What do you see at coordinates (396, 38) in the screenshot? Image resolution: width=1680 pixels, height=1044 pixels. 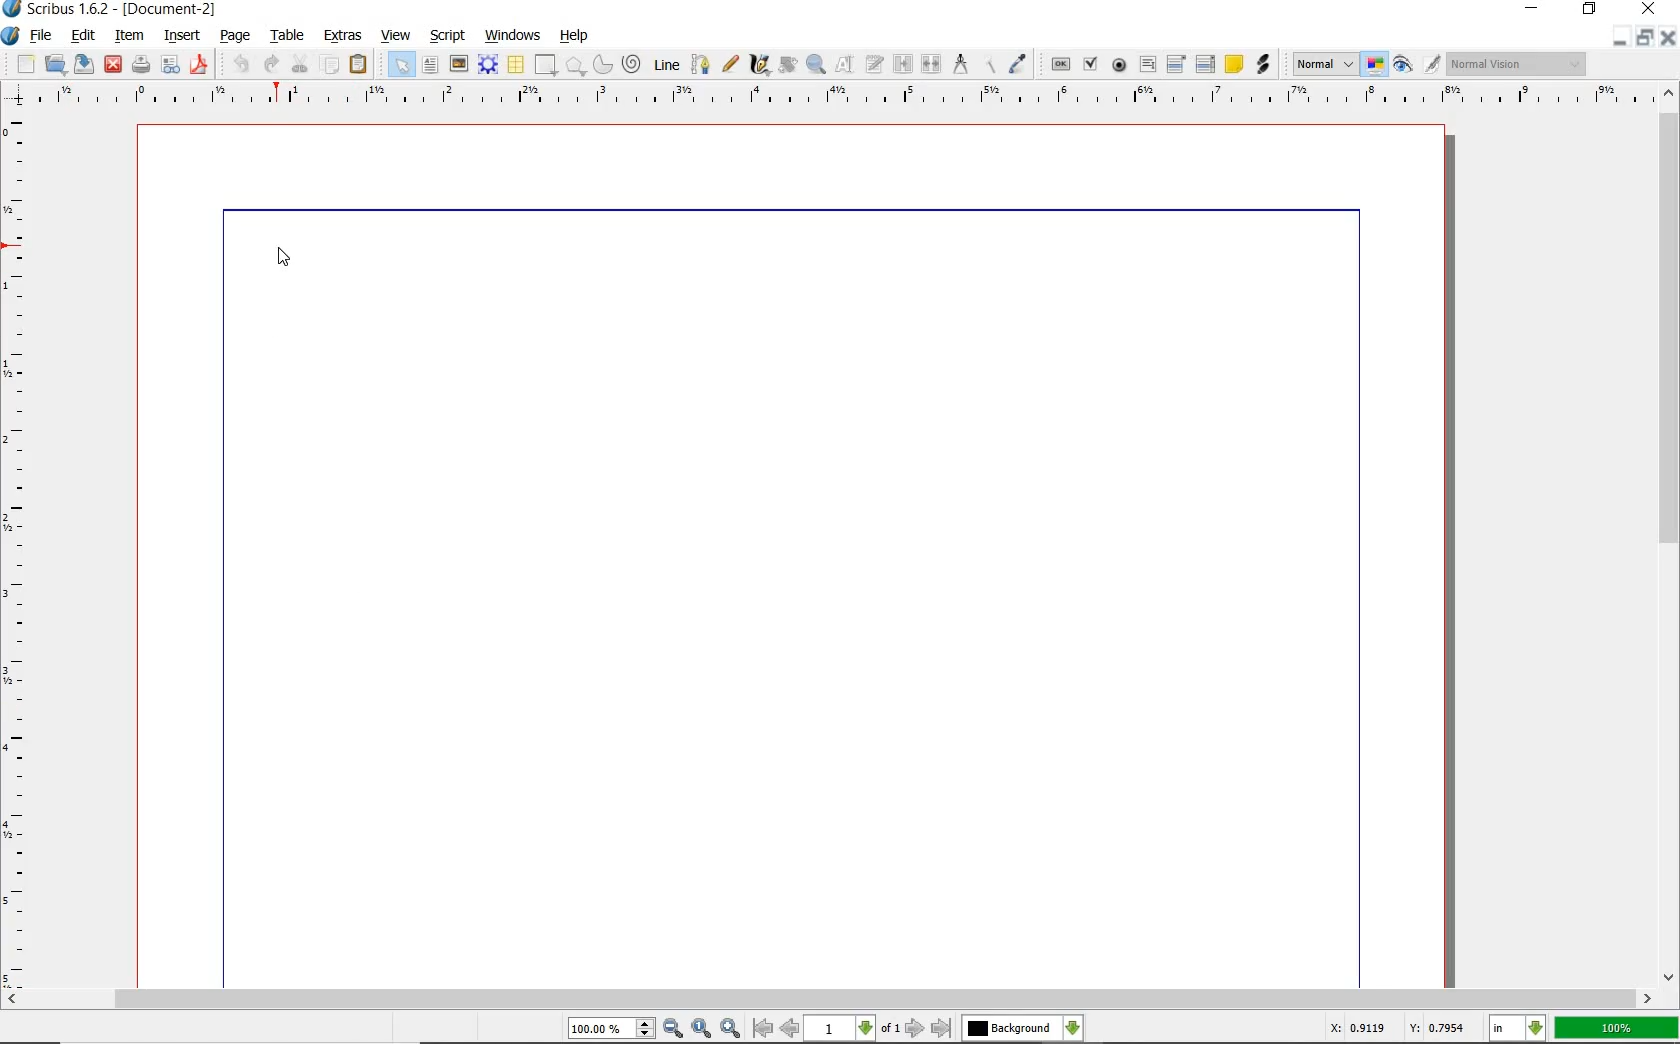 I see `view` at bounding box center [396, 38].